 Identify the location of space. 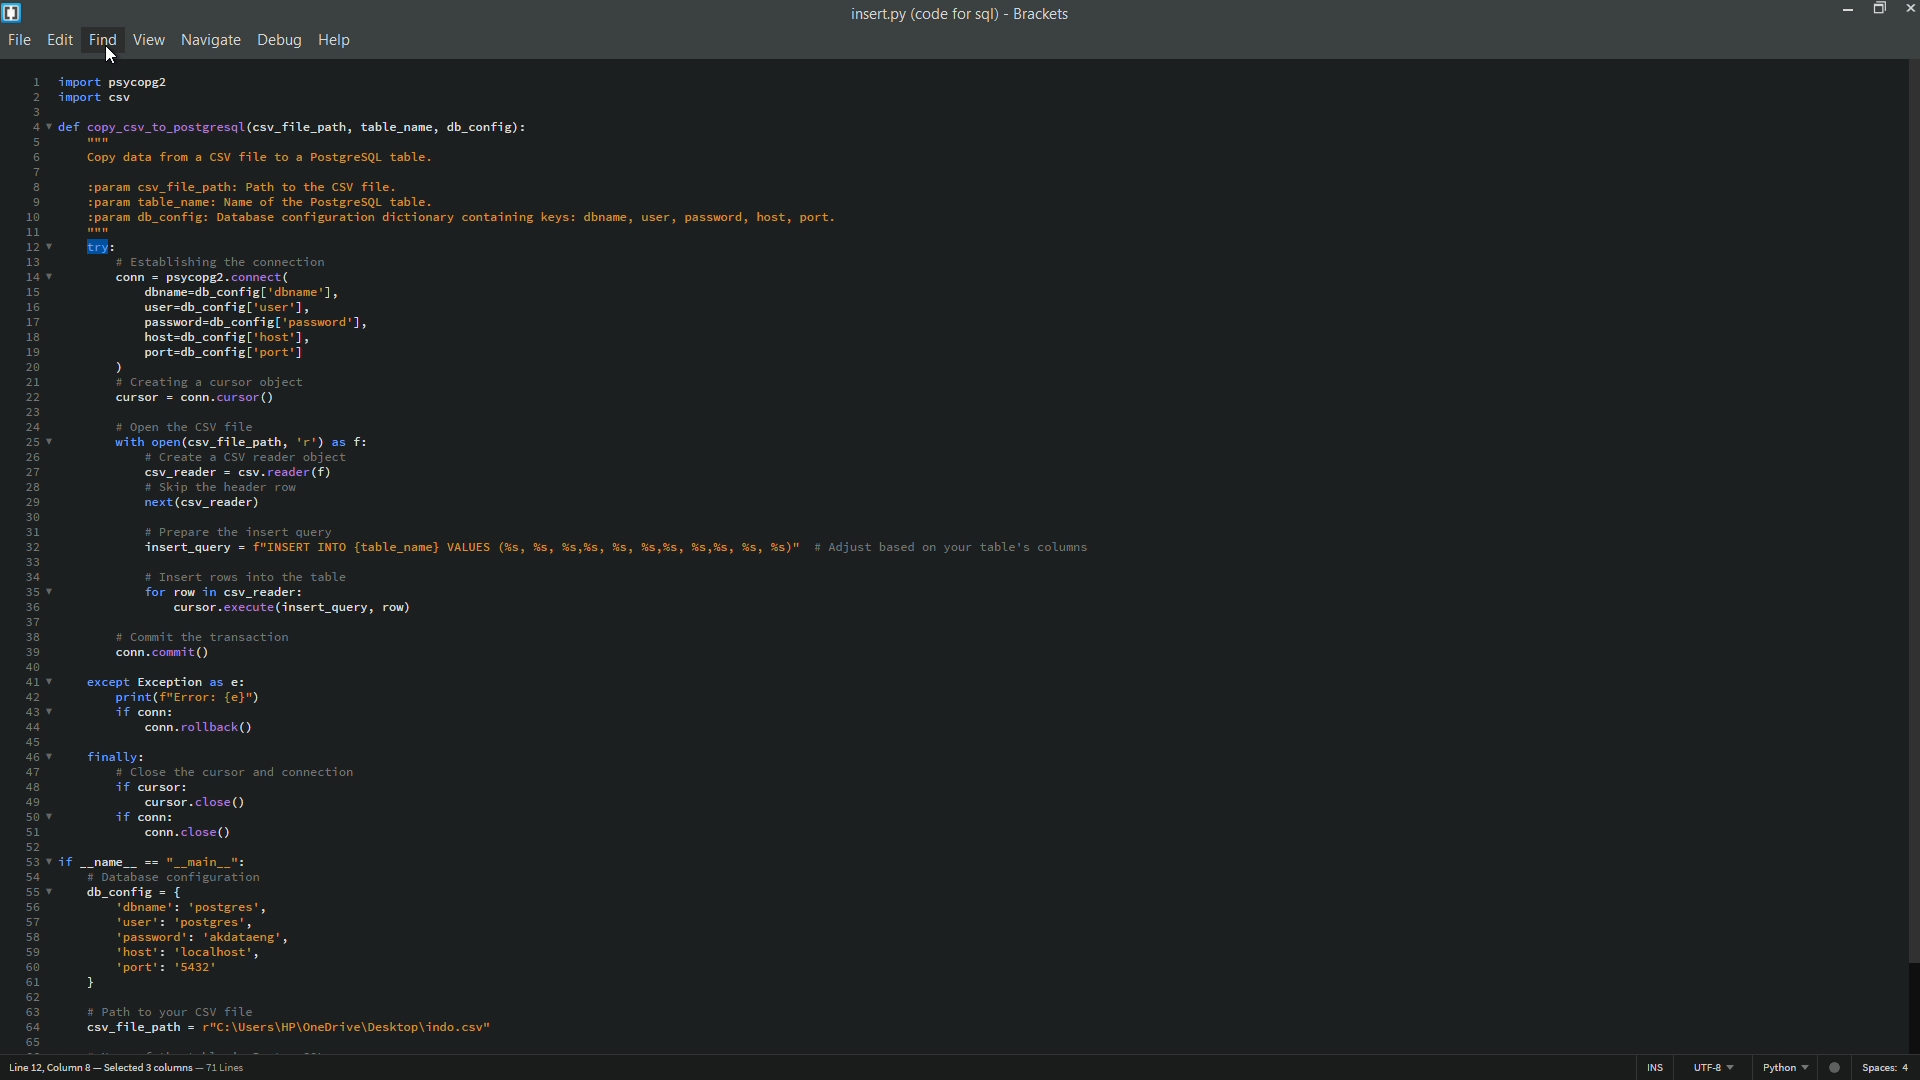
(1888, 1068).